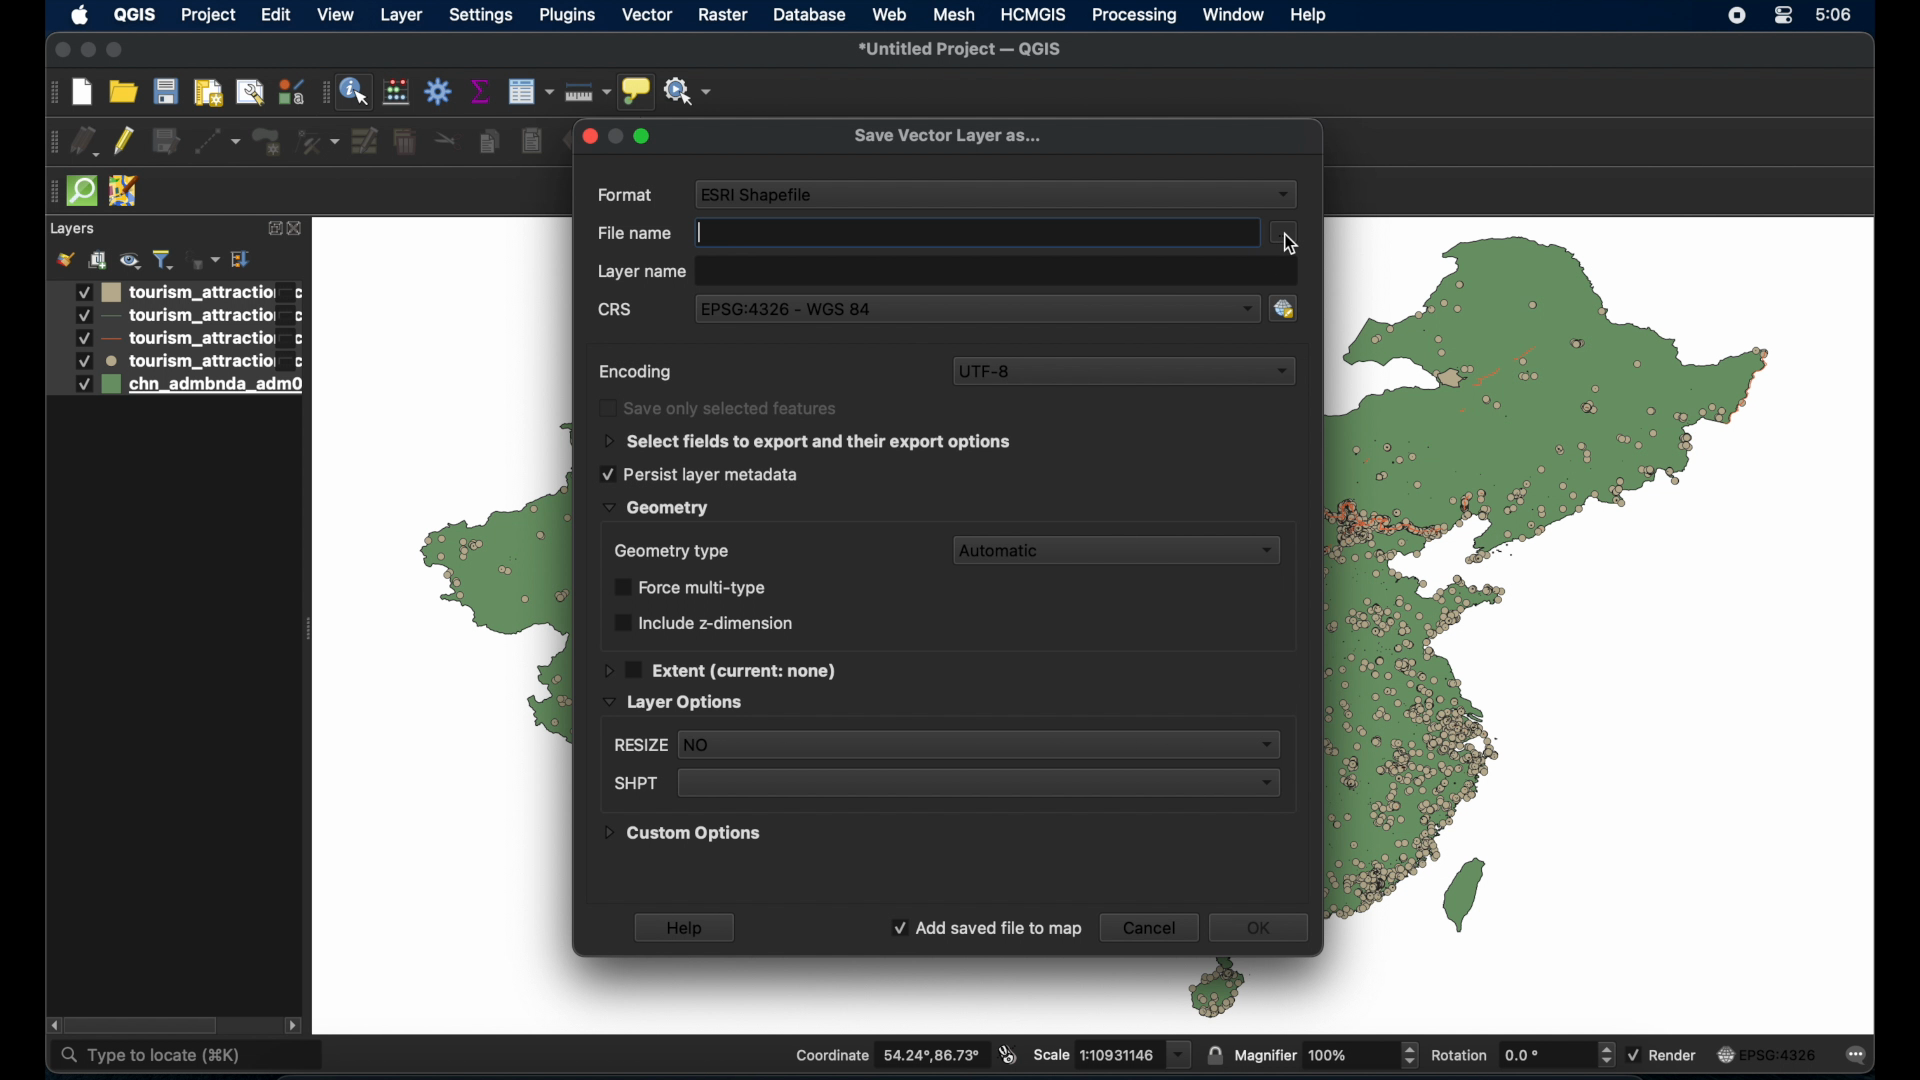 This screenshot has height=1080, width=1920. I want to click on identify feature, so click(354, 91).